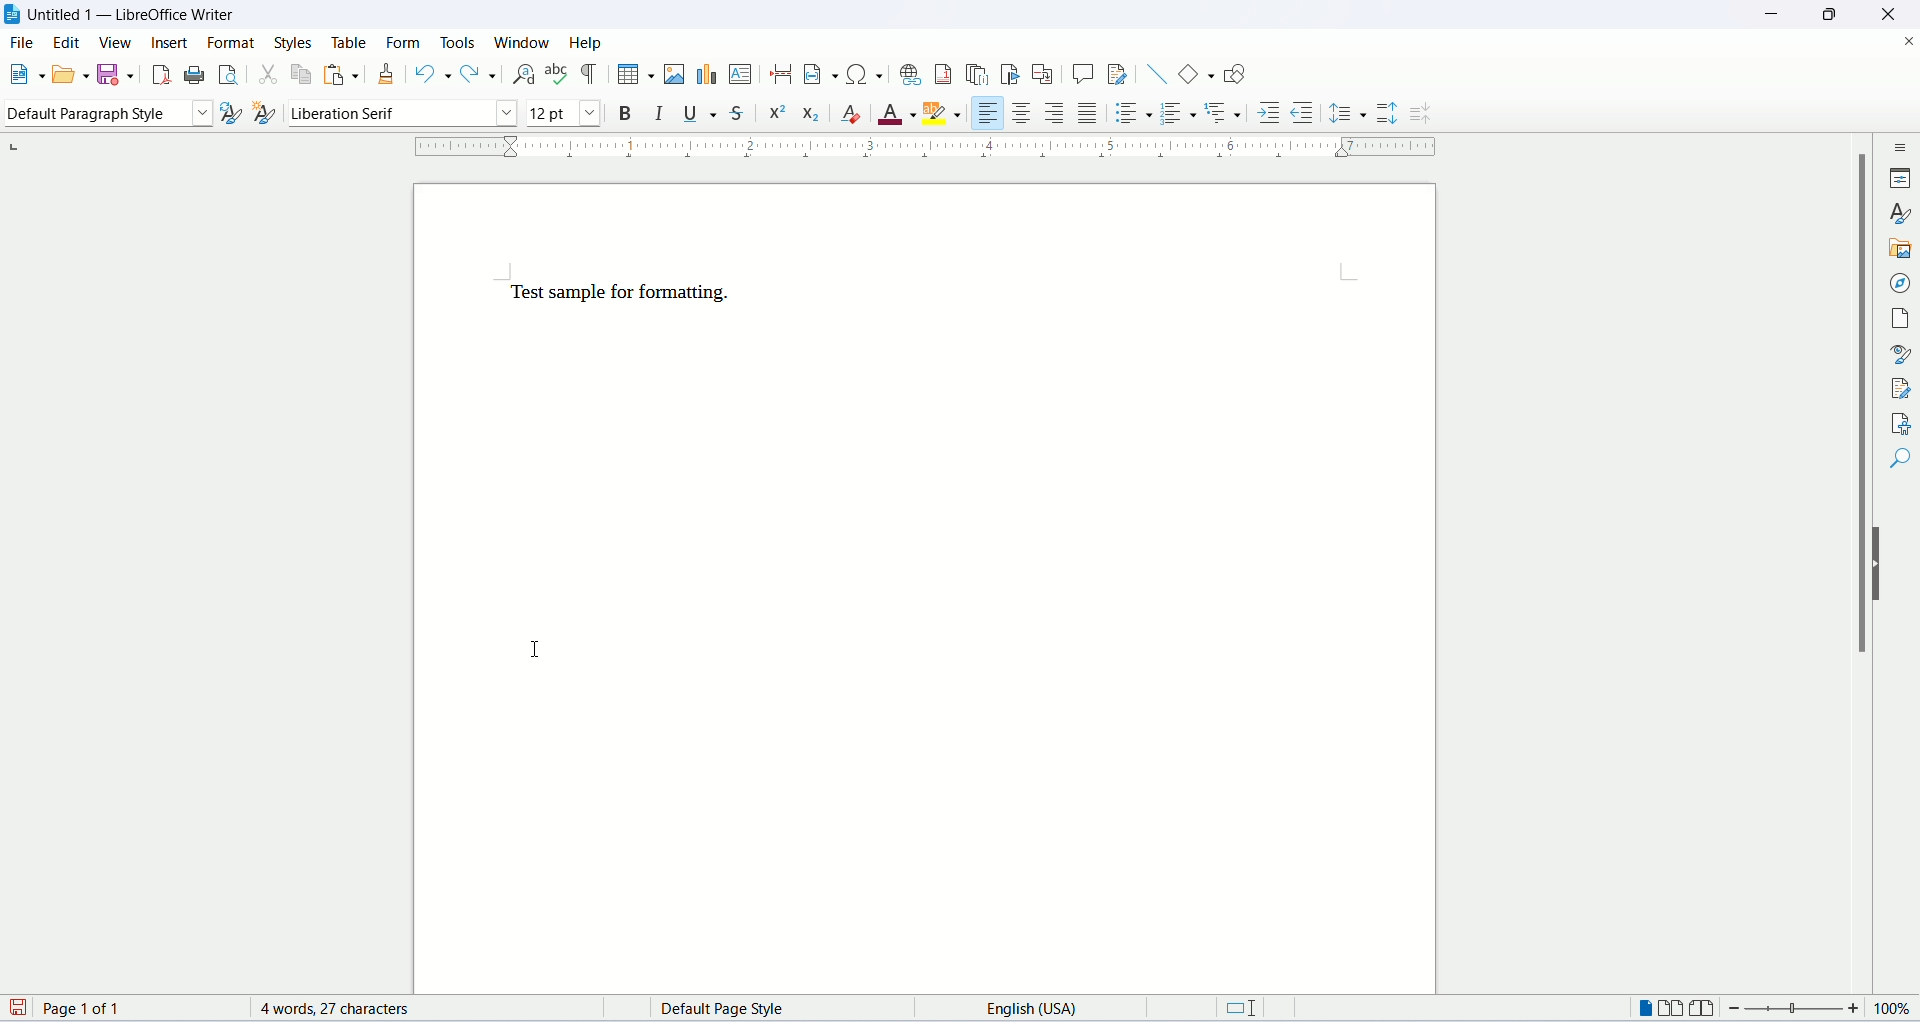 The width and height of the screenshot is (1920, 1022). I want to click on properties, so click(1903, 177).